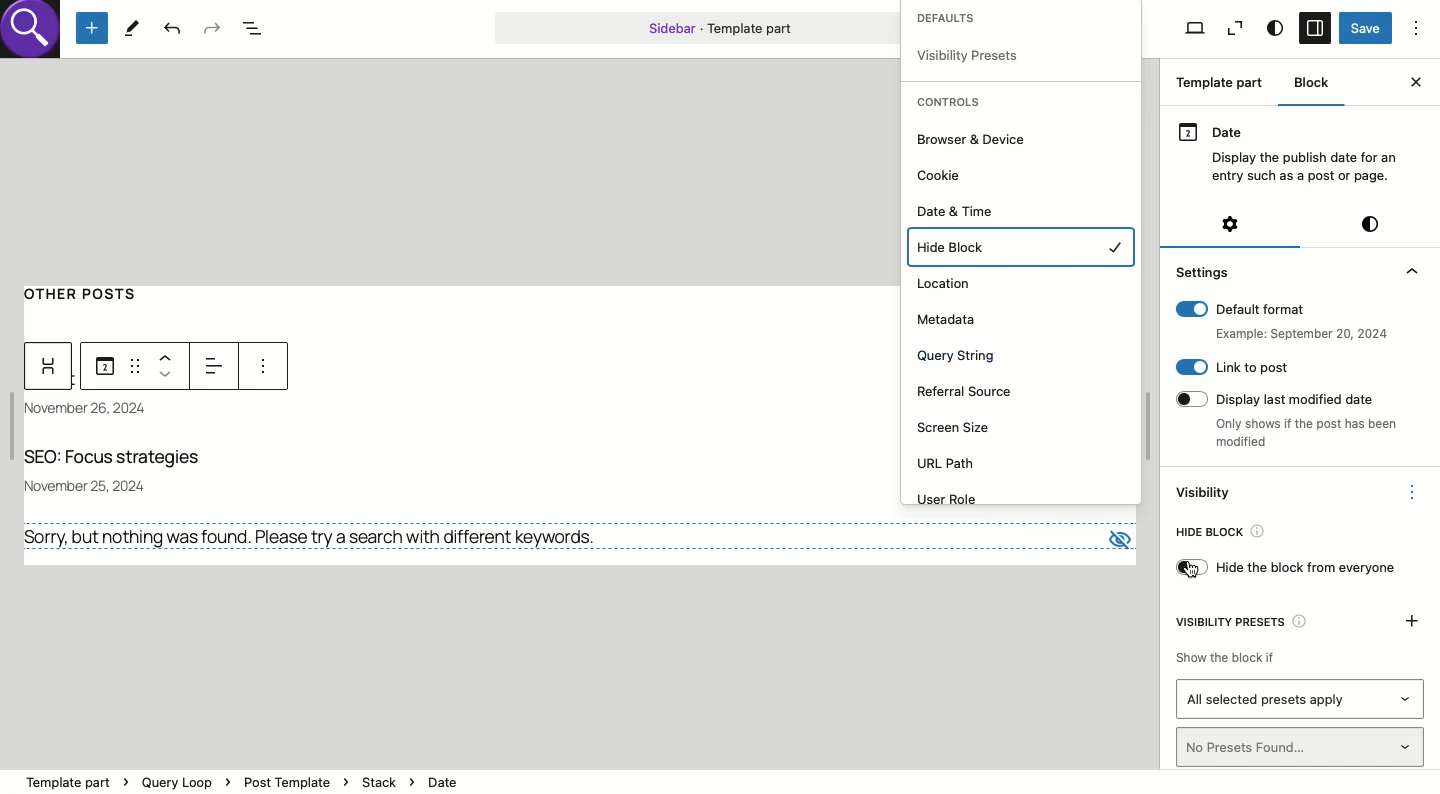  Describe the element at coordinates (1301, 700) in the screenshot. I see `All selected presets apply` at that location.